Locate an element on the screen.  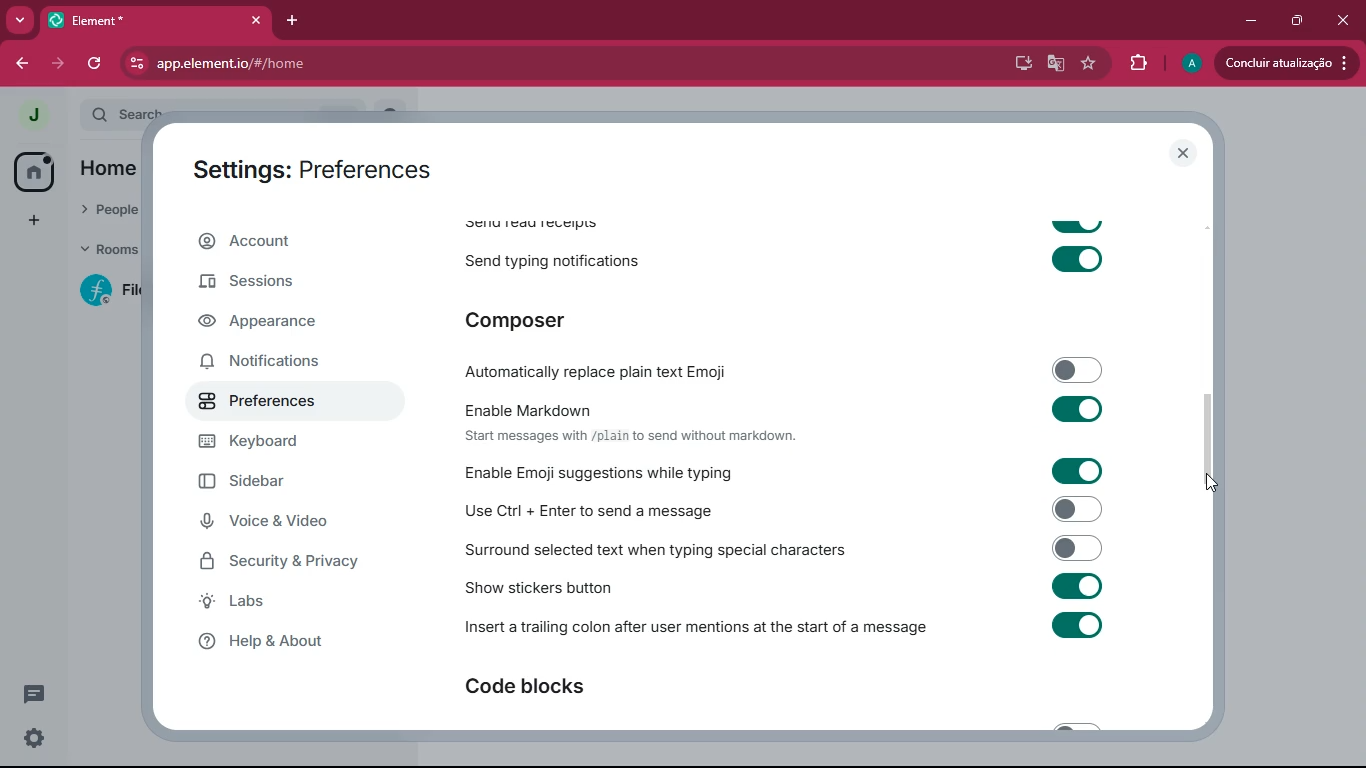
extensions is located at coordinates (1138, 63).